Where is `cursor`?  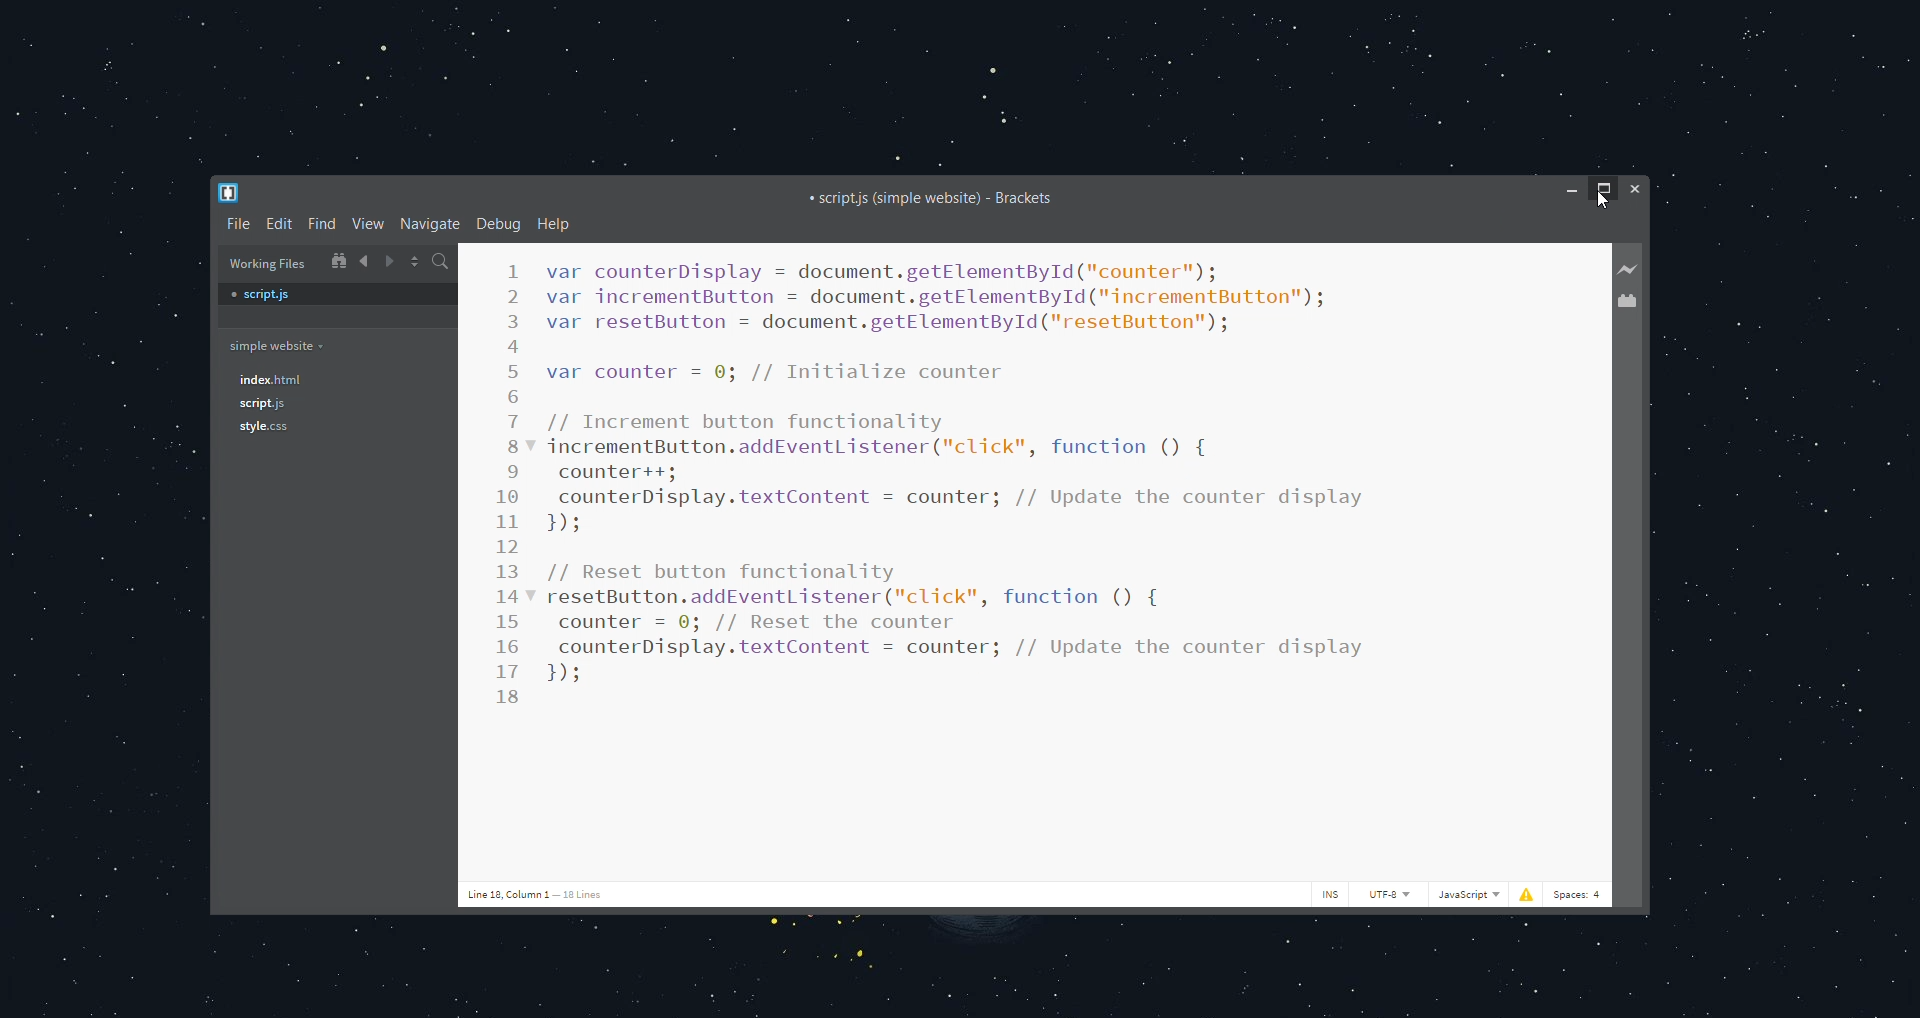 cursor is located at coordinates (1606, 203).